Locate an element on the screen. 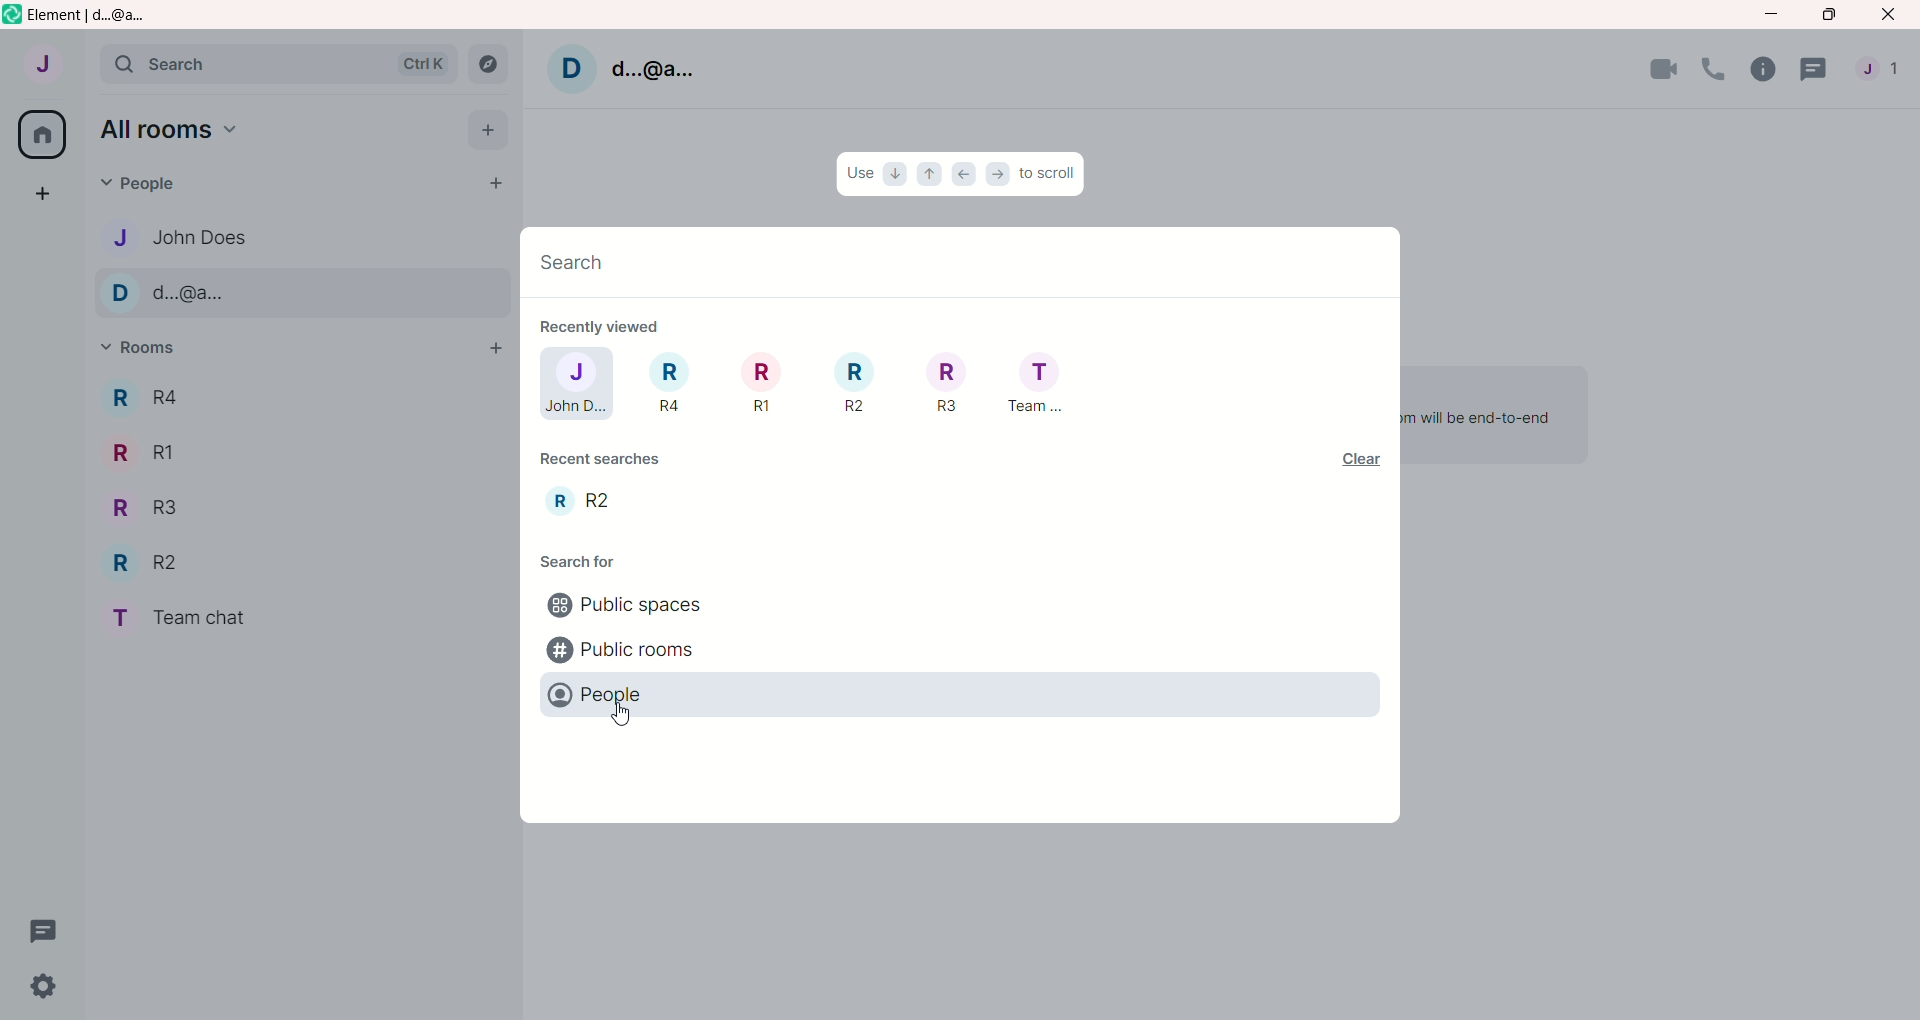  add is located at coordinates (490, 351).